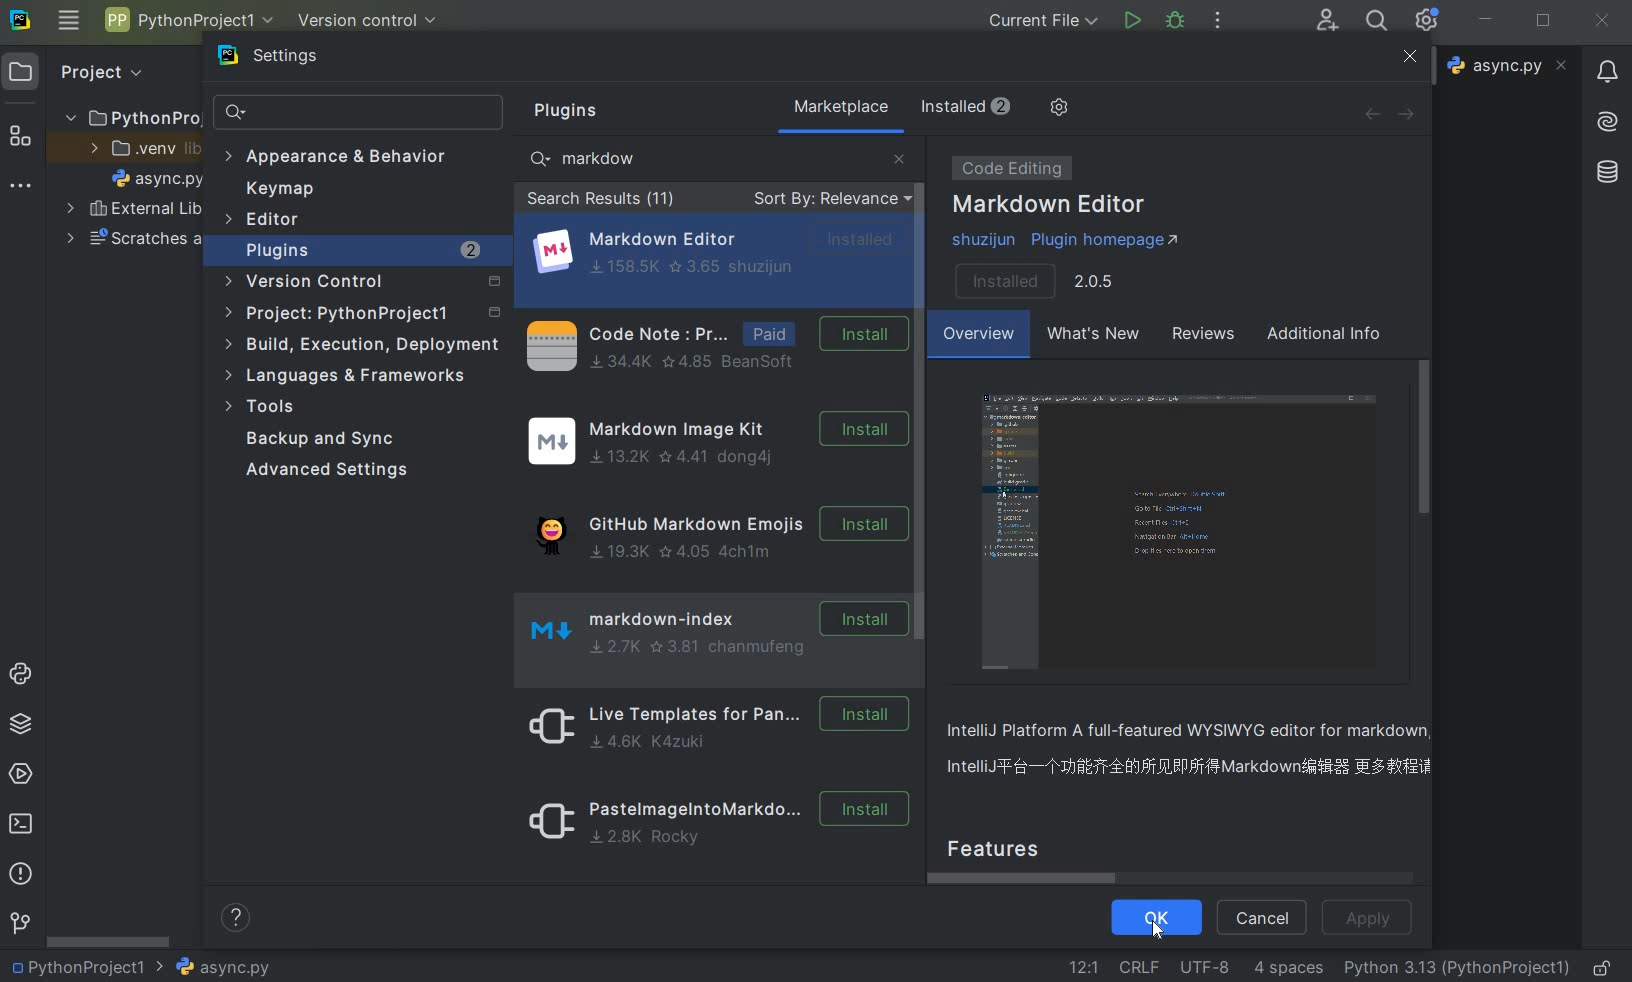 Image resolution: width=1632 pixels, height=982 pixels. Describe the element at coordinates (1084, 965) in the screenshot. I see `go to line` at that location.